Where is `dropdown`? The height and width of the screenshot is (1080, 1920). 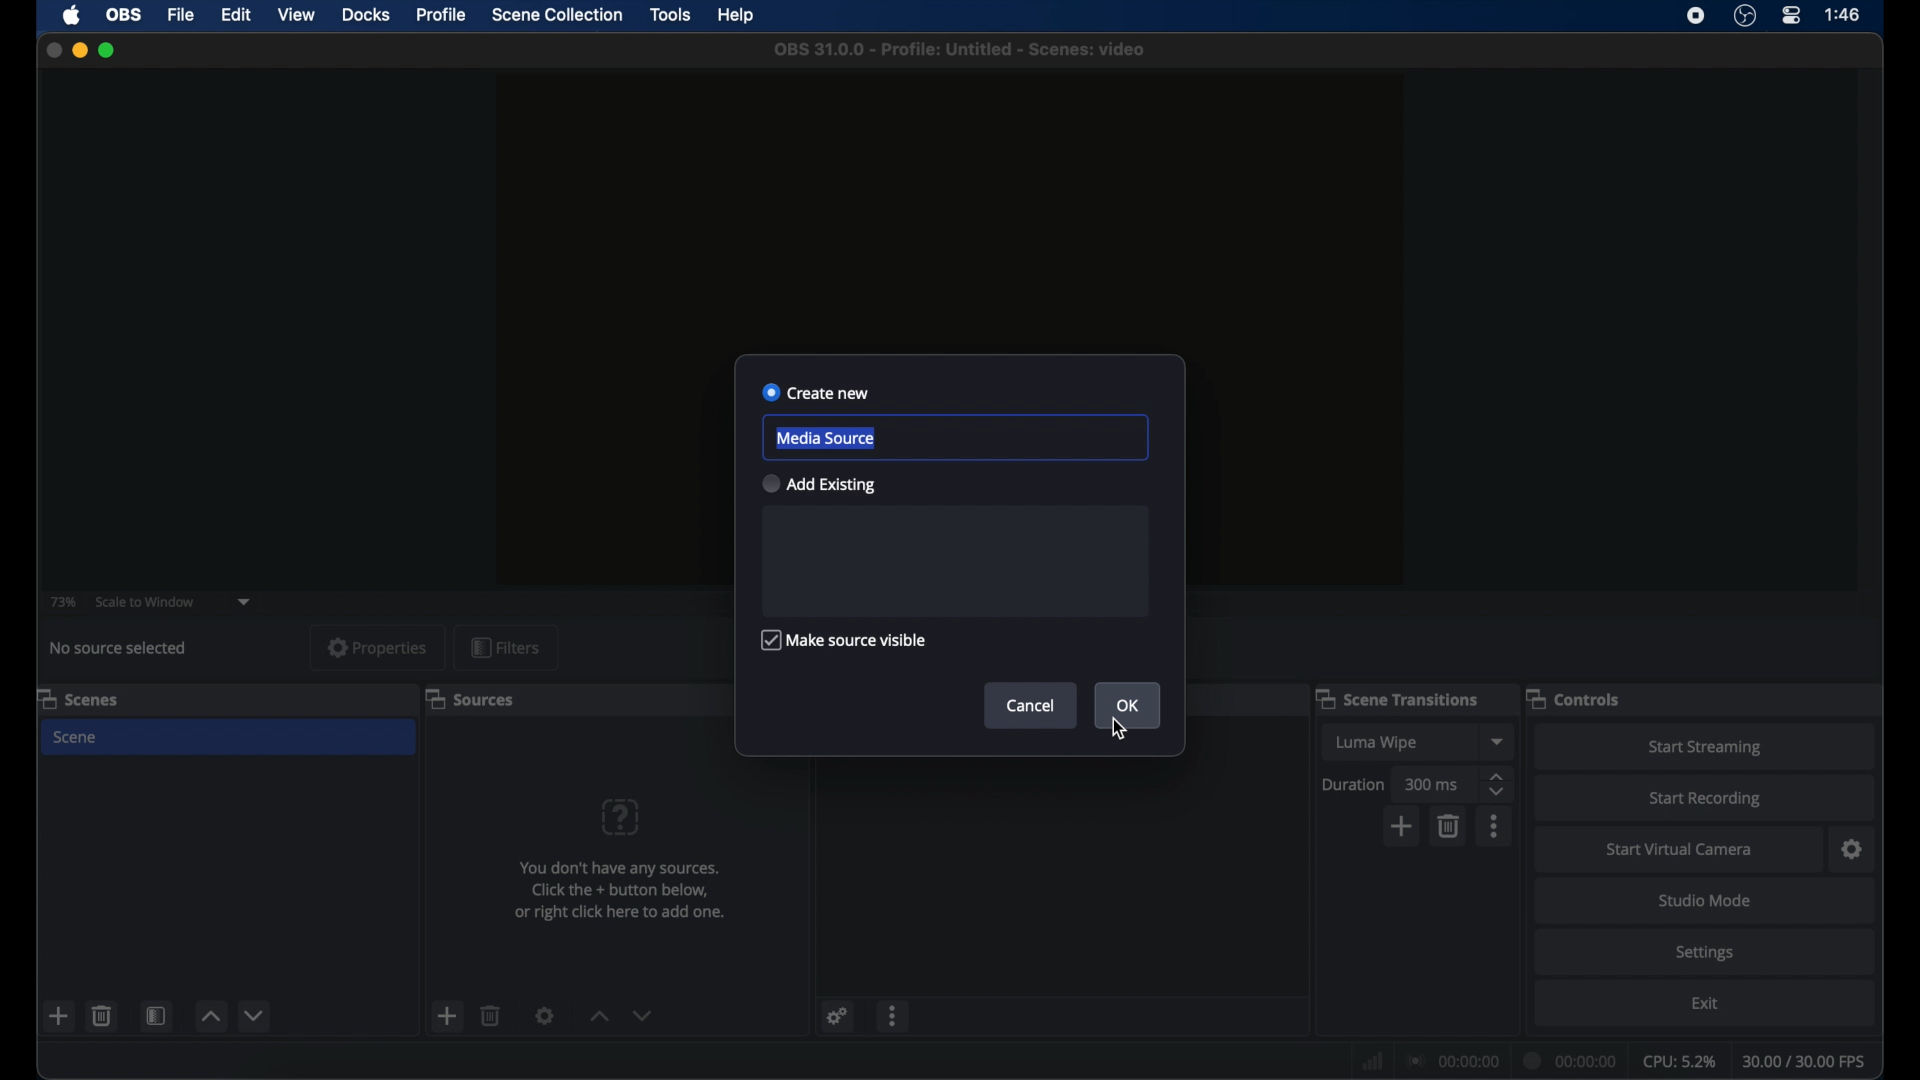 dropdown is located at coordinates (244, 603).